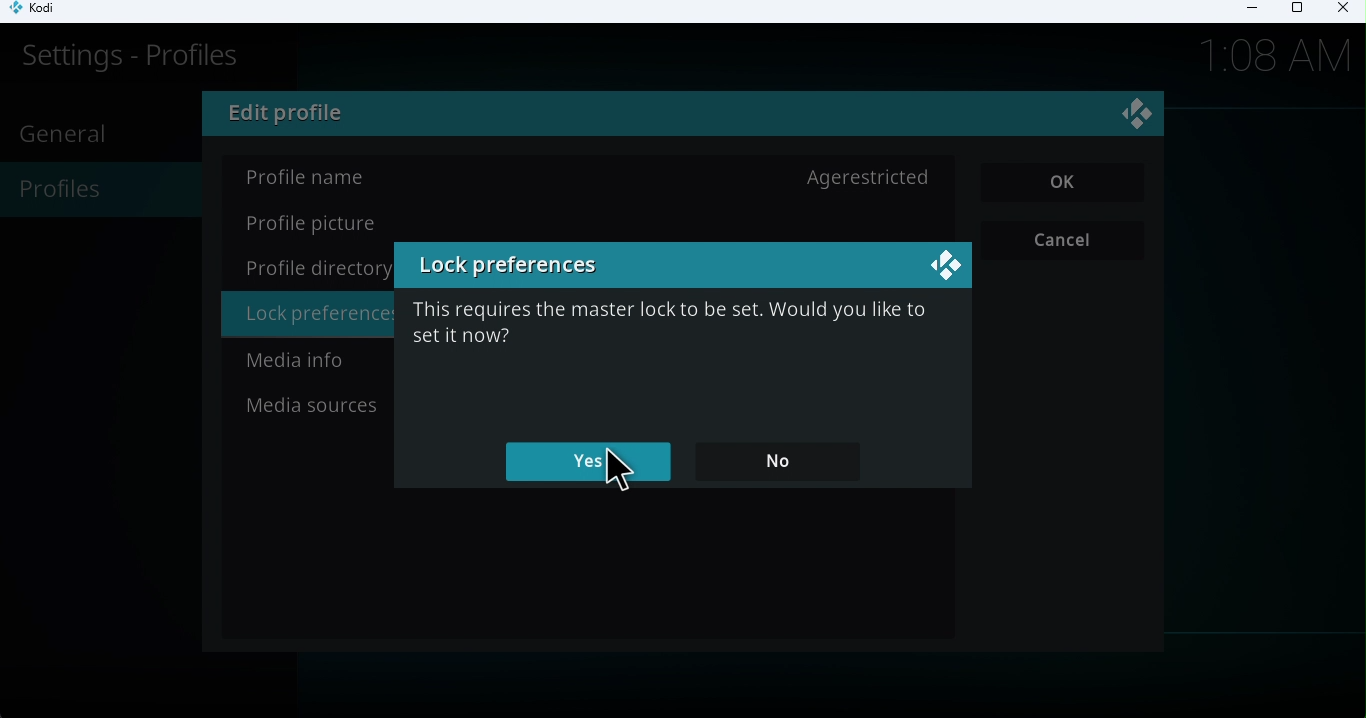  Describe the element at coordinates (786, 457) in the screenshot. I see `No` at that location.